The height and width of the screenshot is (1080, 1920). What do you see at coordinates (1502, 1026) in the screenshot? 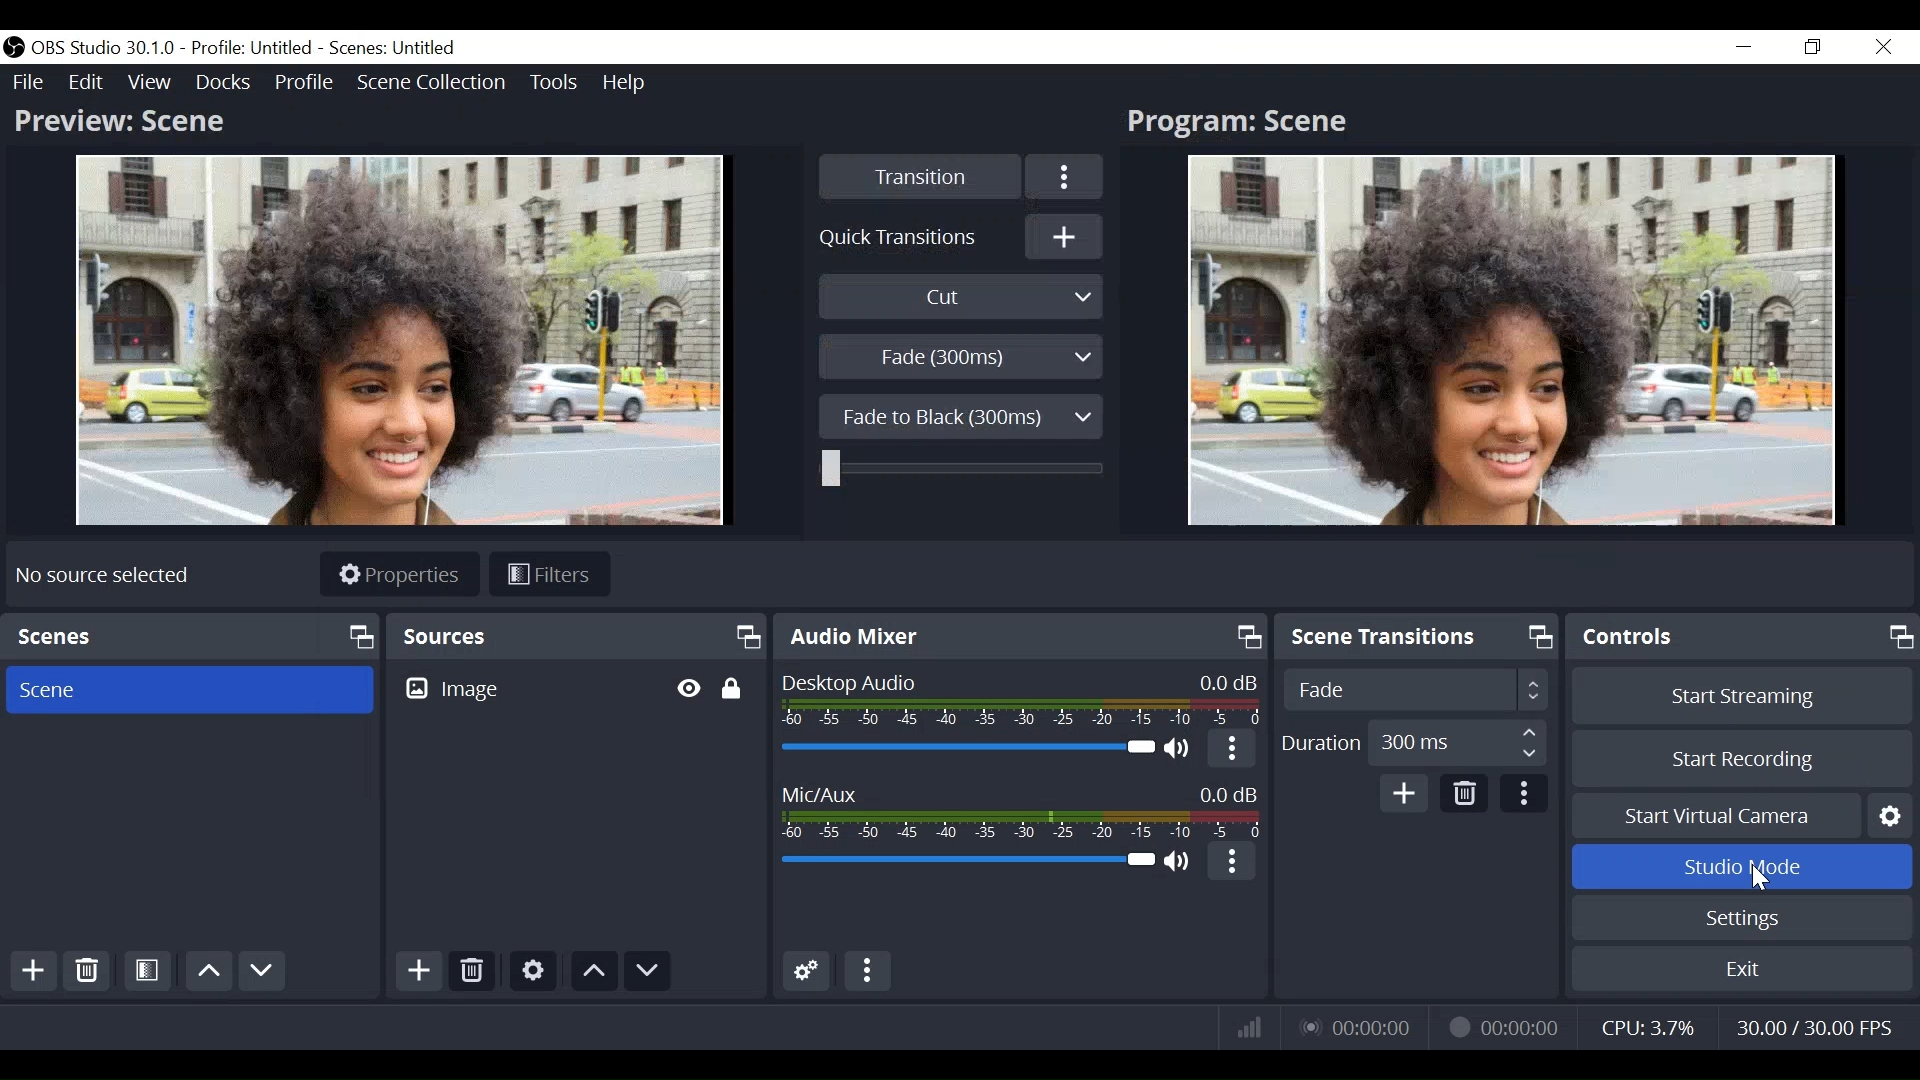
I see `Recording Status` at bounding box center [1502, 1026].